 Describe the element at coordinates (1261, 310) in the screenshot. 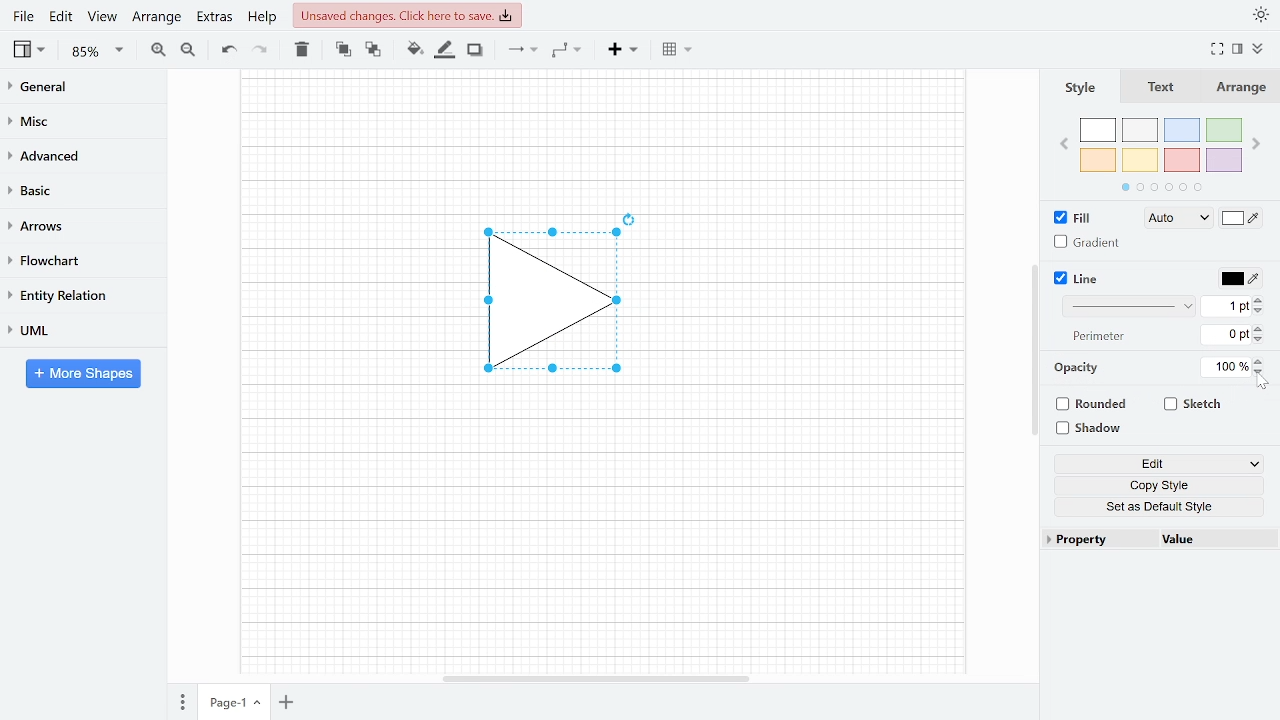

I see `Decrease line width` at that location.